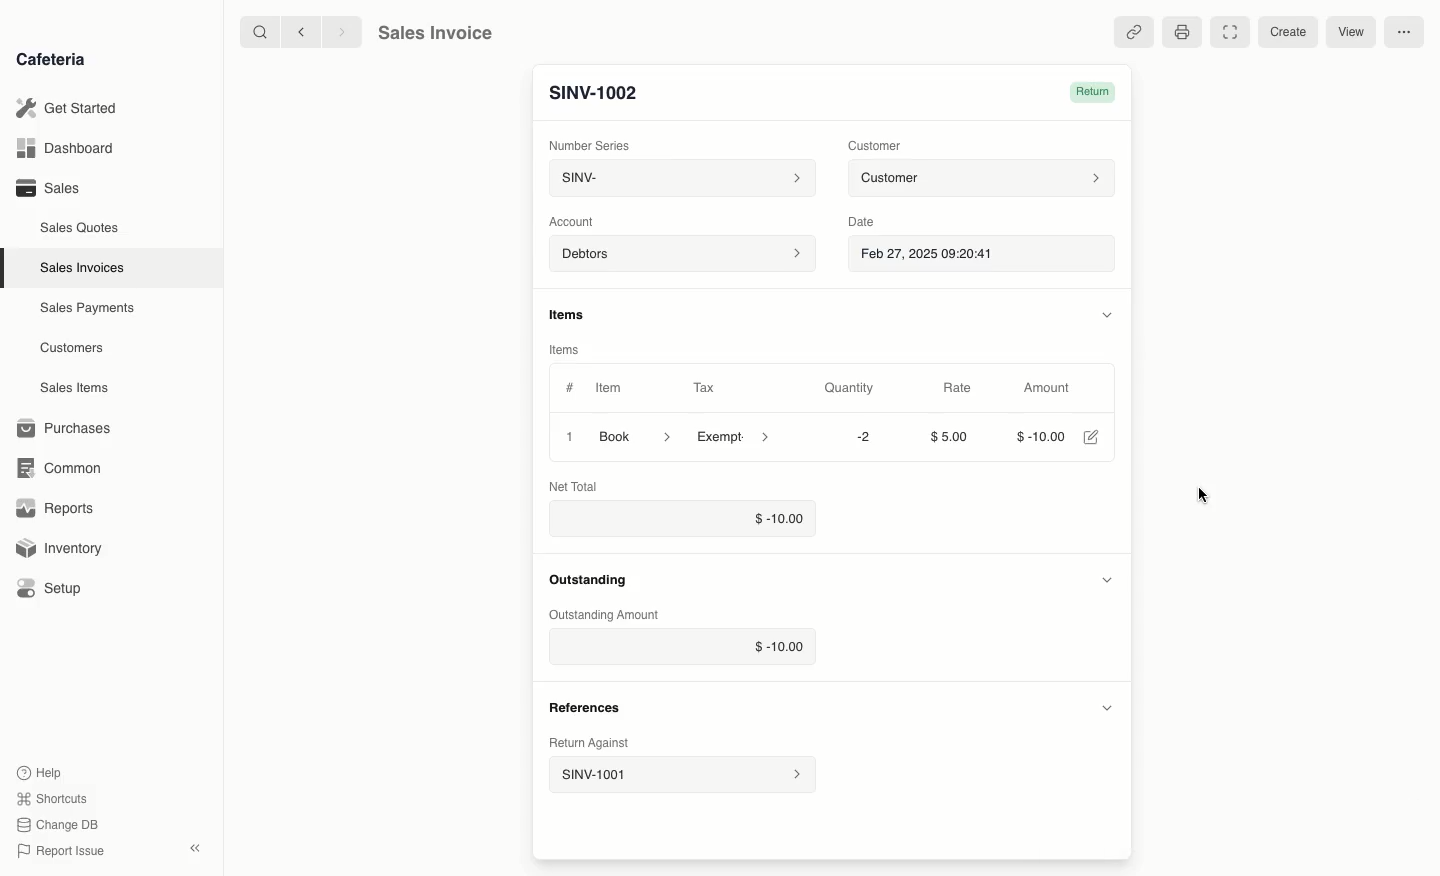 This screenshot has width=1440, height=876. What do you see at coordinates (67, 107) in the screenshot?
I see `Get Started` at bounding box center [67, 107].